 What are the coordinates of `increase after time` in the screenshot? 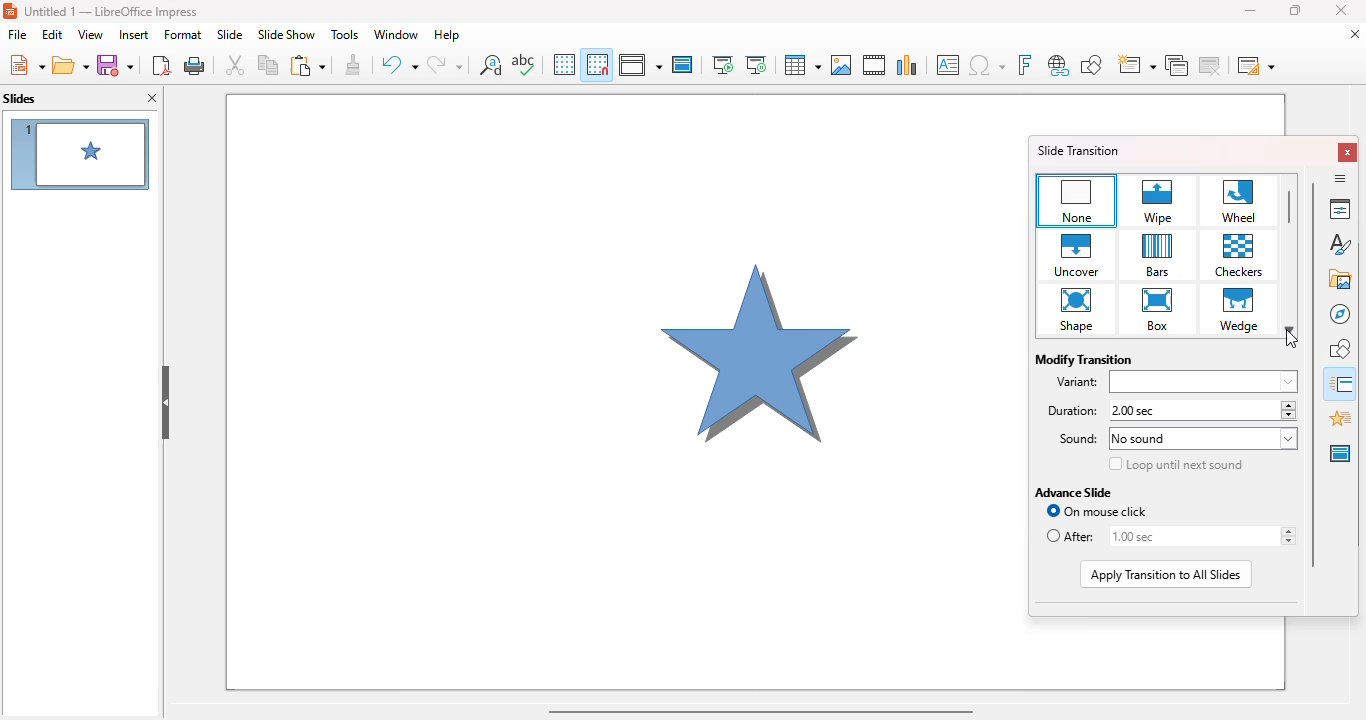 It's located at (1287, 531).